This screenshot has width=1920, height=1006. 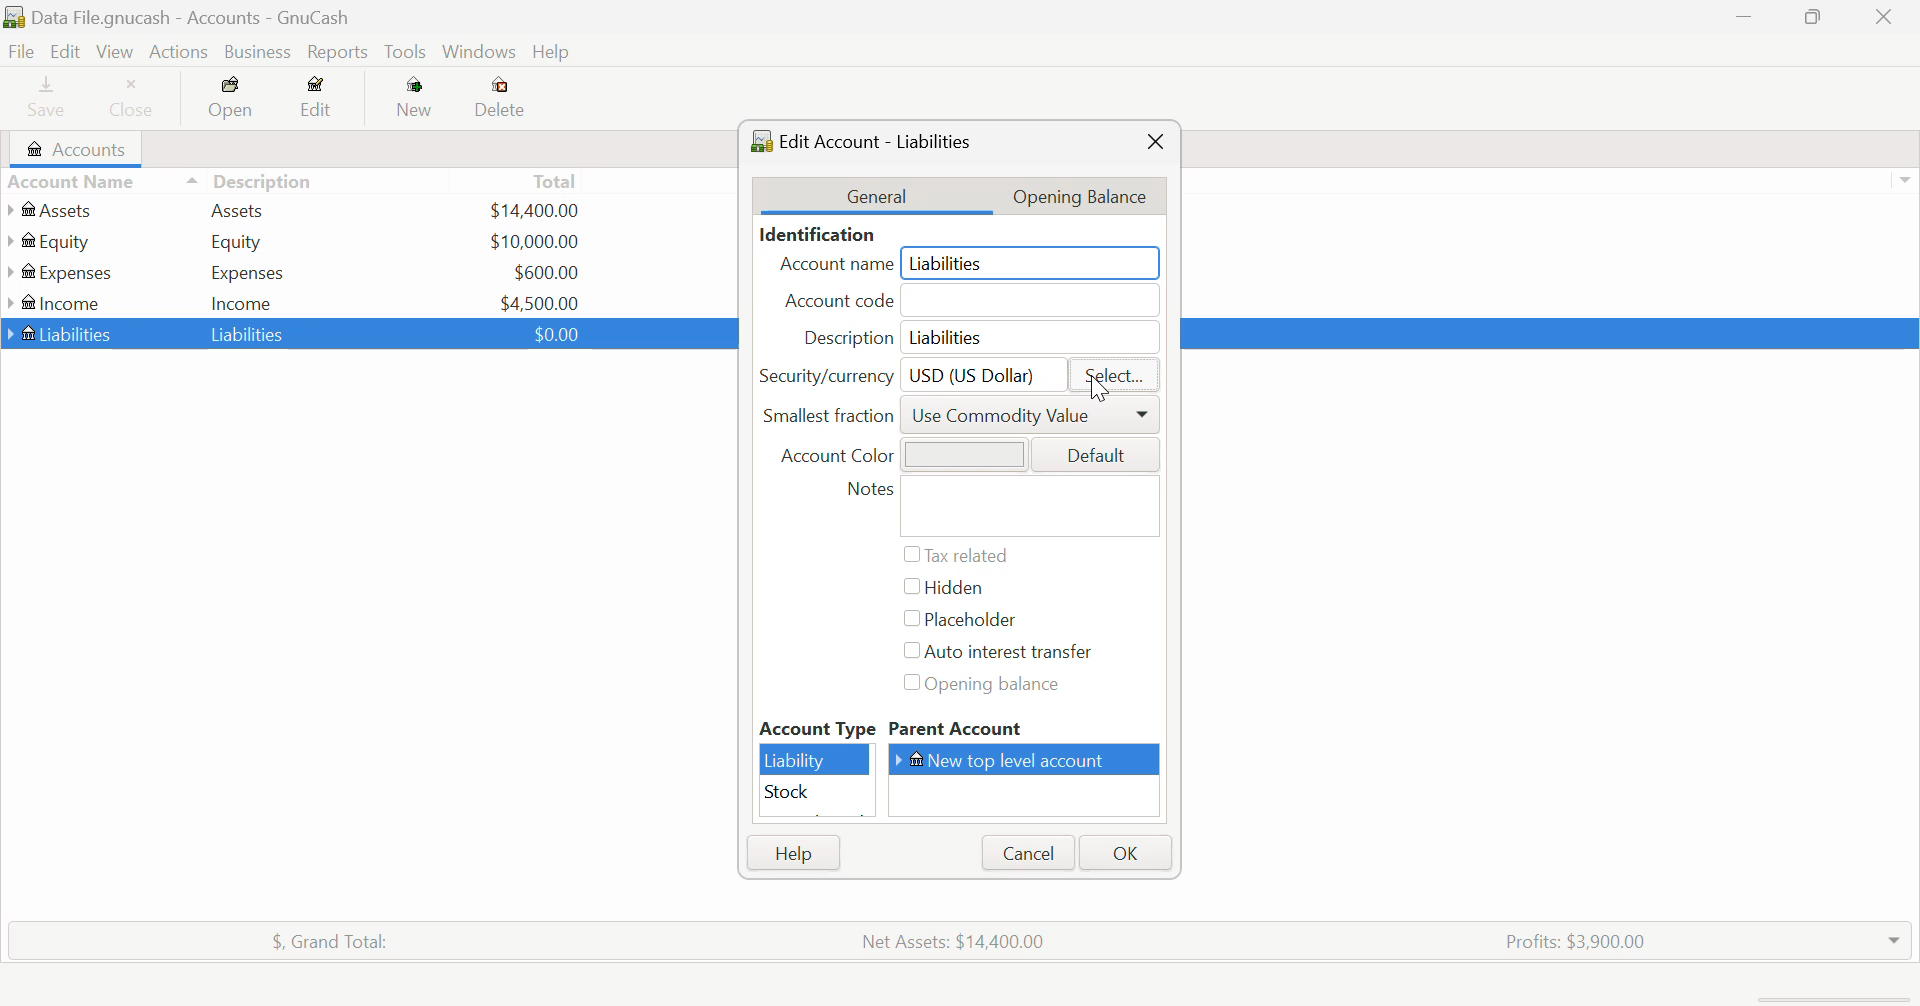 I want to click on Identification, so click(x=813, y=234).